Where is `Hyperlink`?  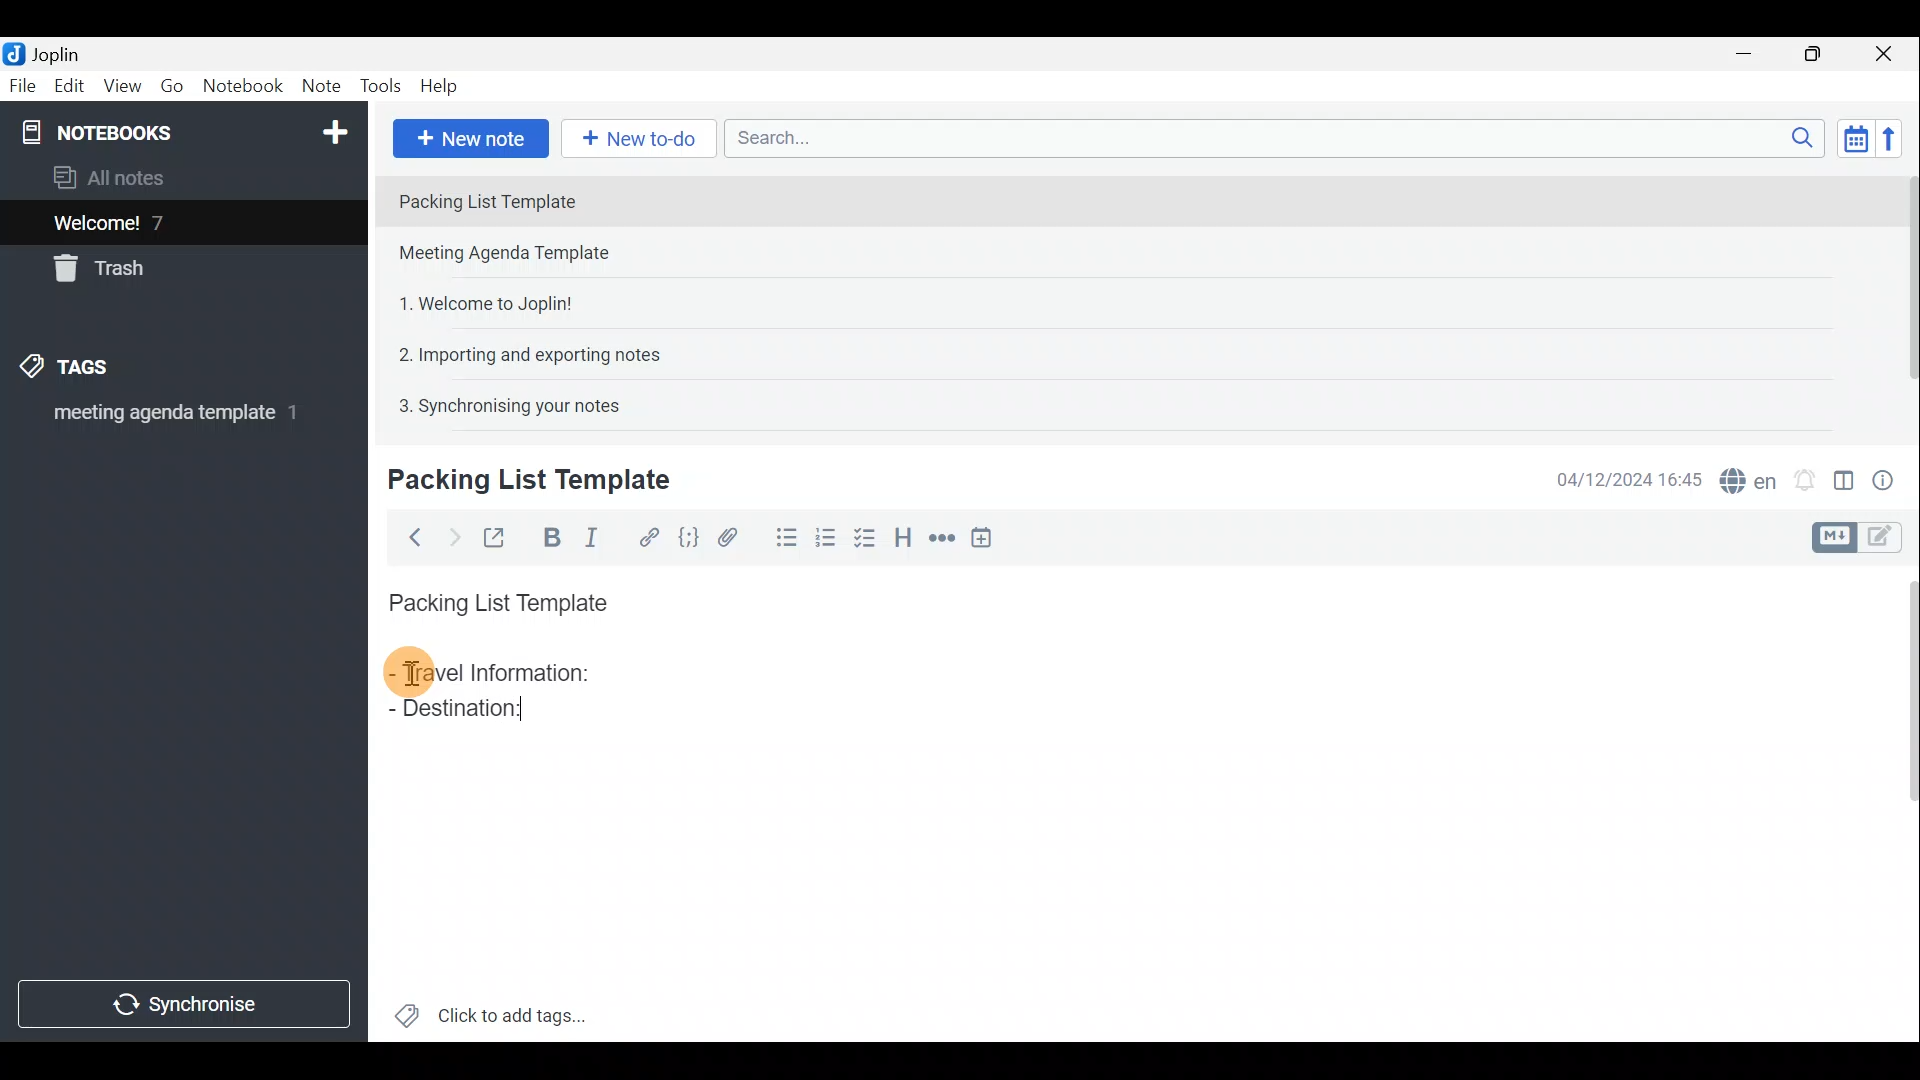
Hyperlink is located at coordinates (645, 535).